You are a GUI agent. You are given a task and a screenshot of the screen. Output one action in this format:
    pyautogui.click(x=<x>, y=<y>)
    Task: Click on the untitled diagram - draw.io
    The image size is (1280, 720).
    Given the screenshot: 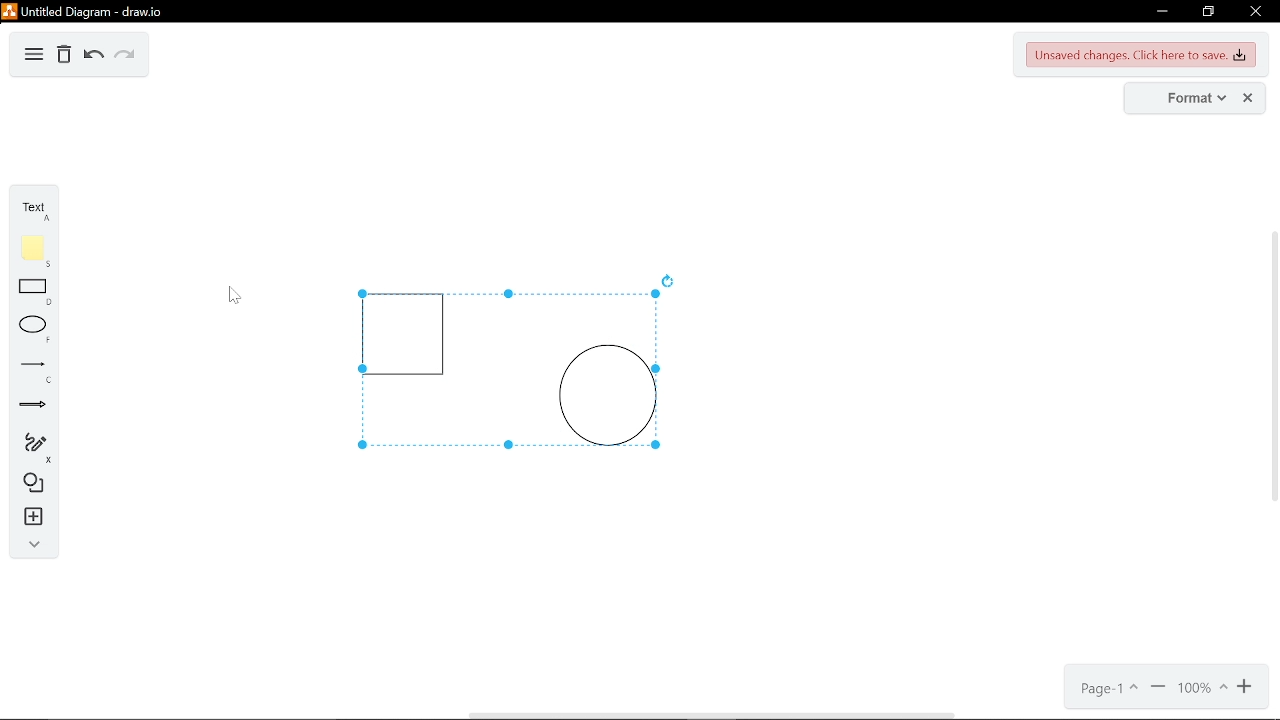 What is the action you would take?
    pyautogui.click(x=94, y=10)
    